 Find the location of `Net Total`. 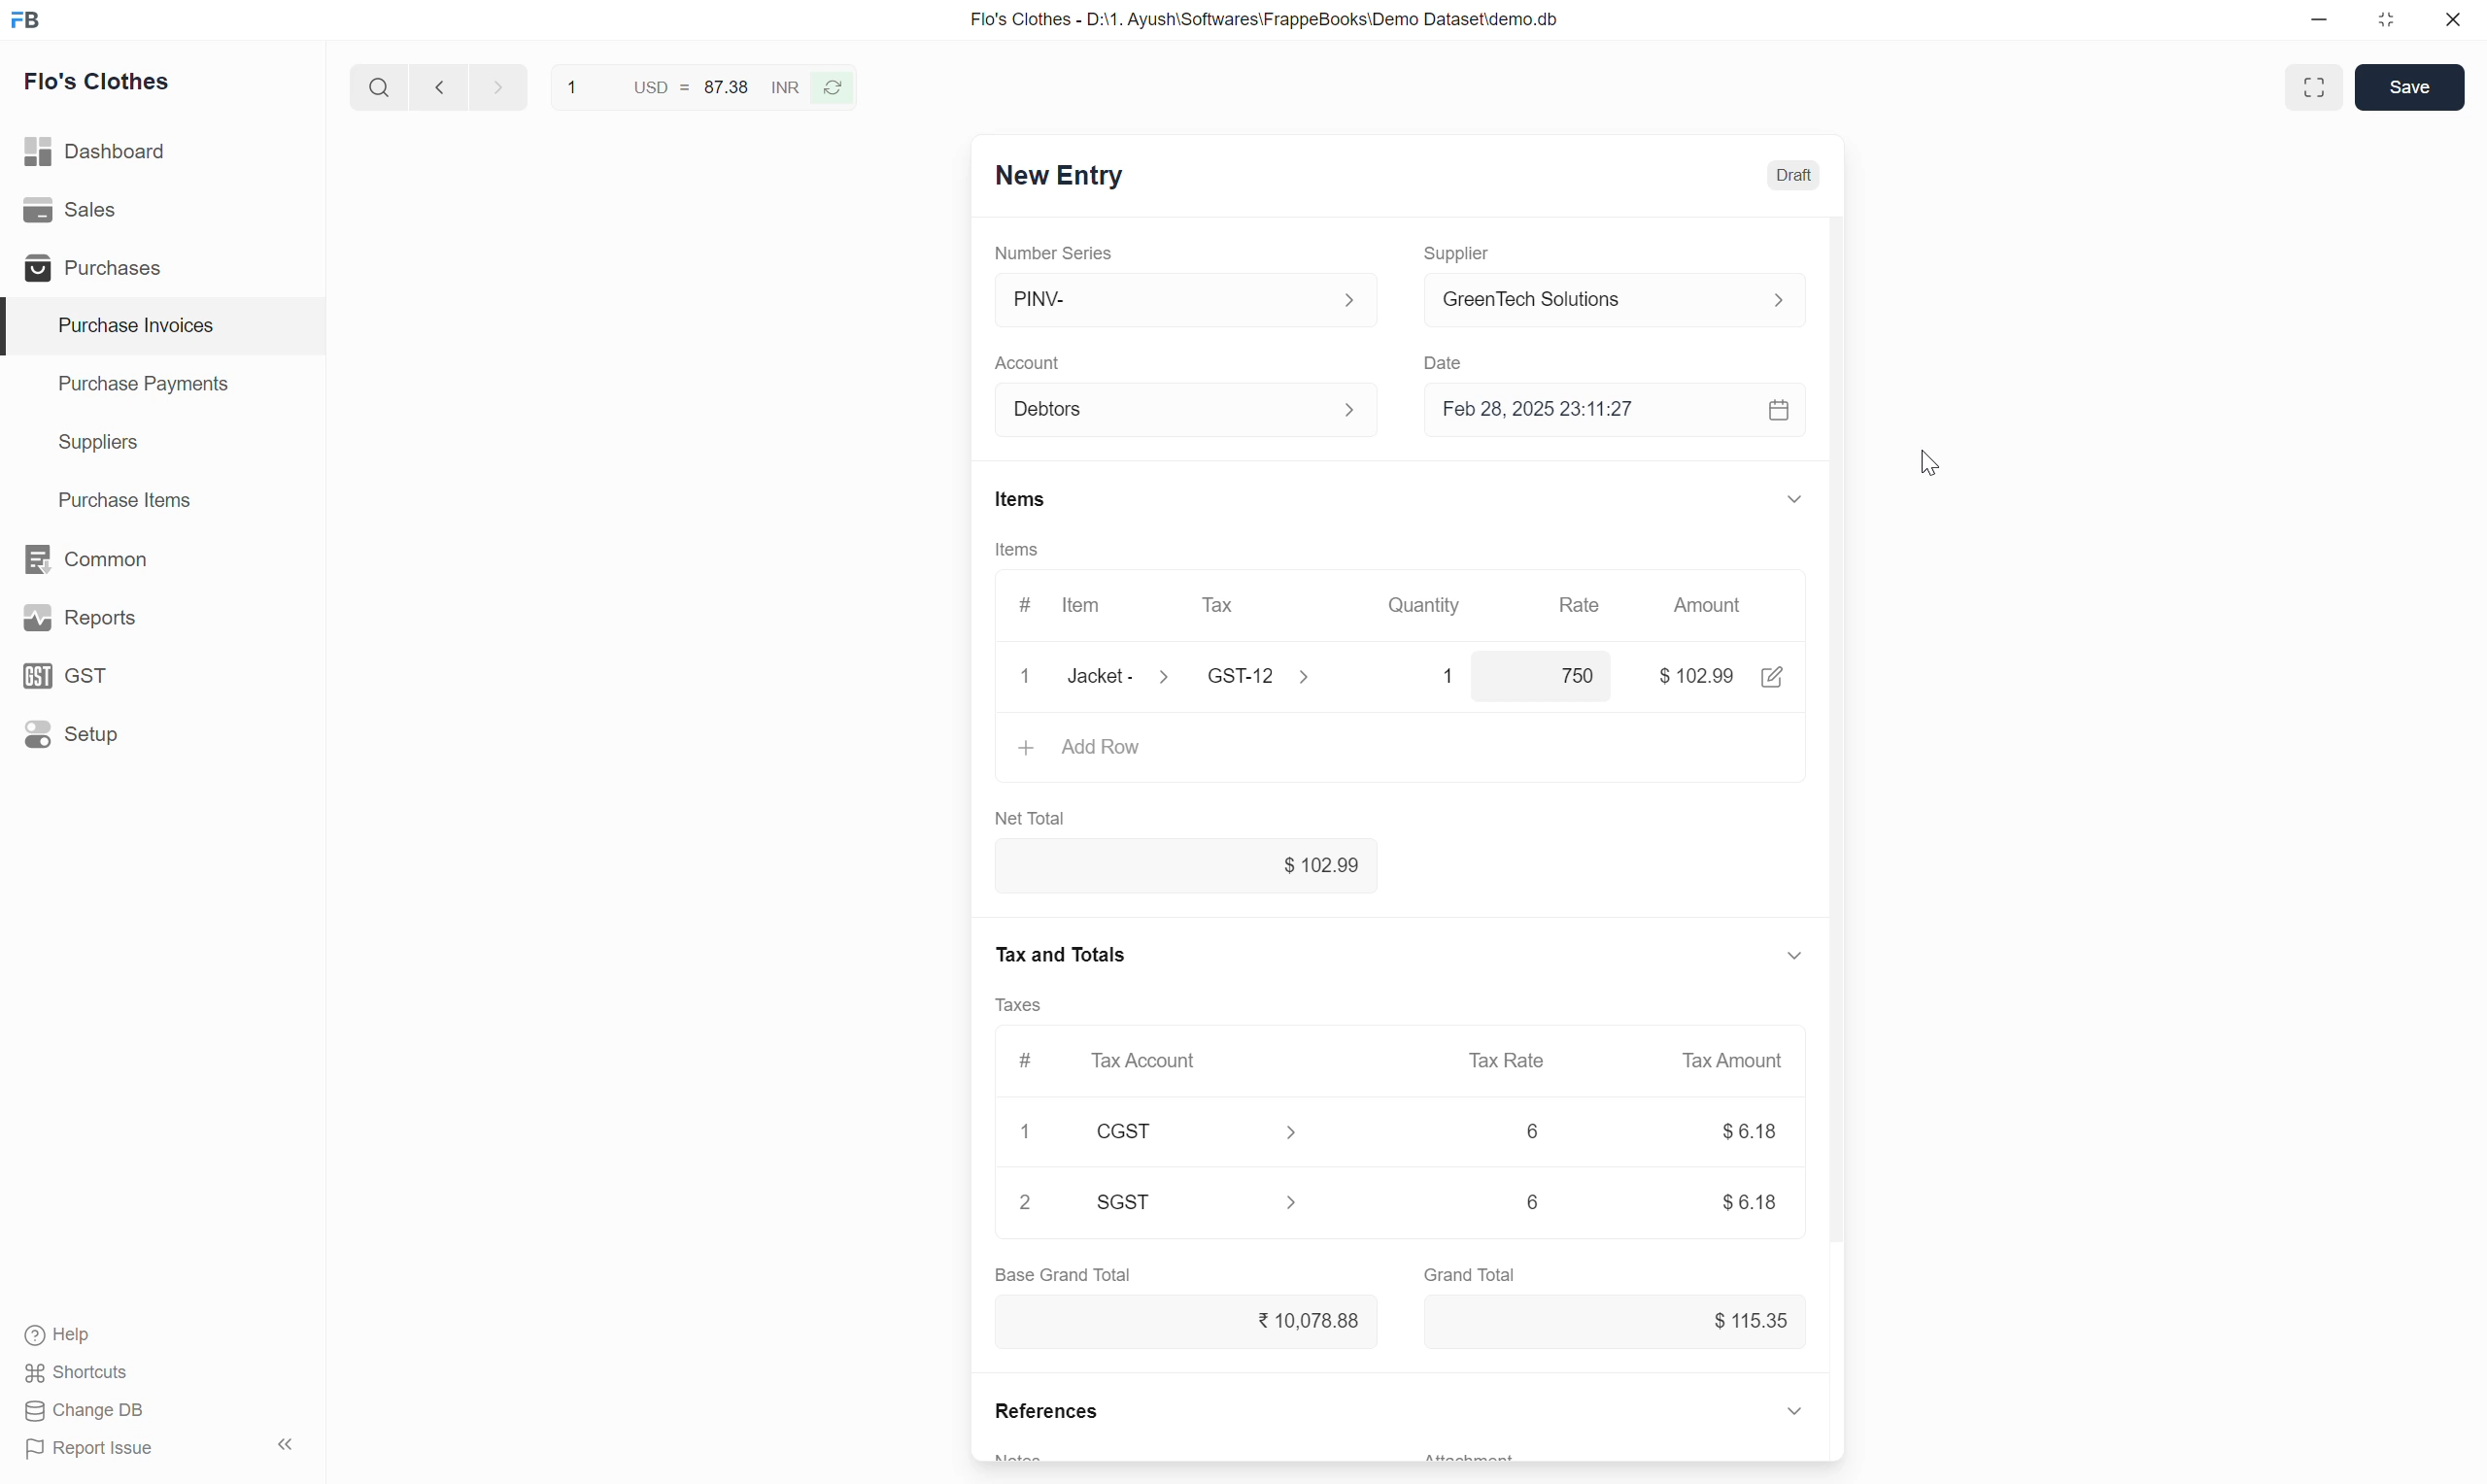

Net Total is located at coordinates (1031, 819).